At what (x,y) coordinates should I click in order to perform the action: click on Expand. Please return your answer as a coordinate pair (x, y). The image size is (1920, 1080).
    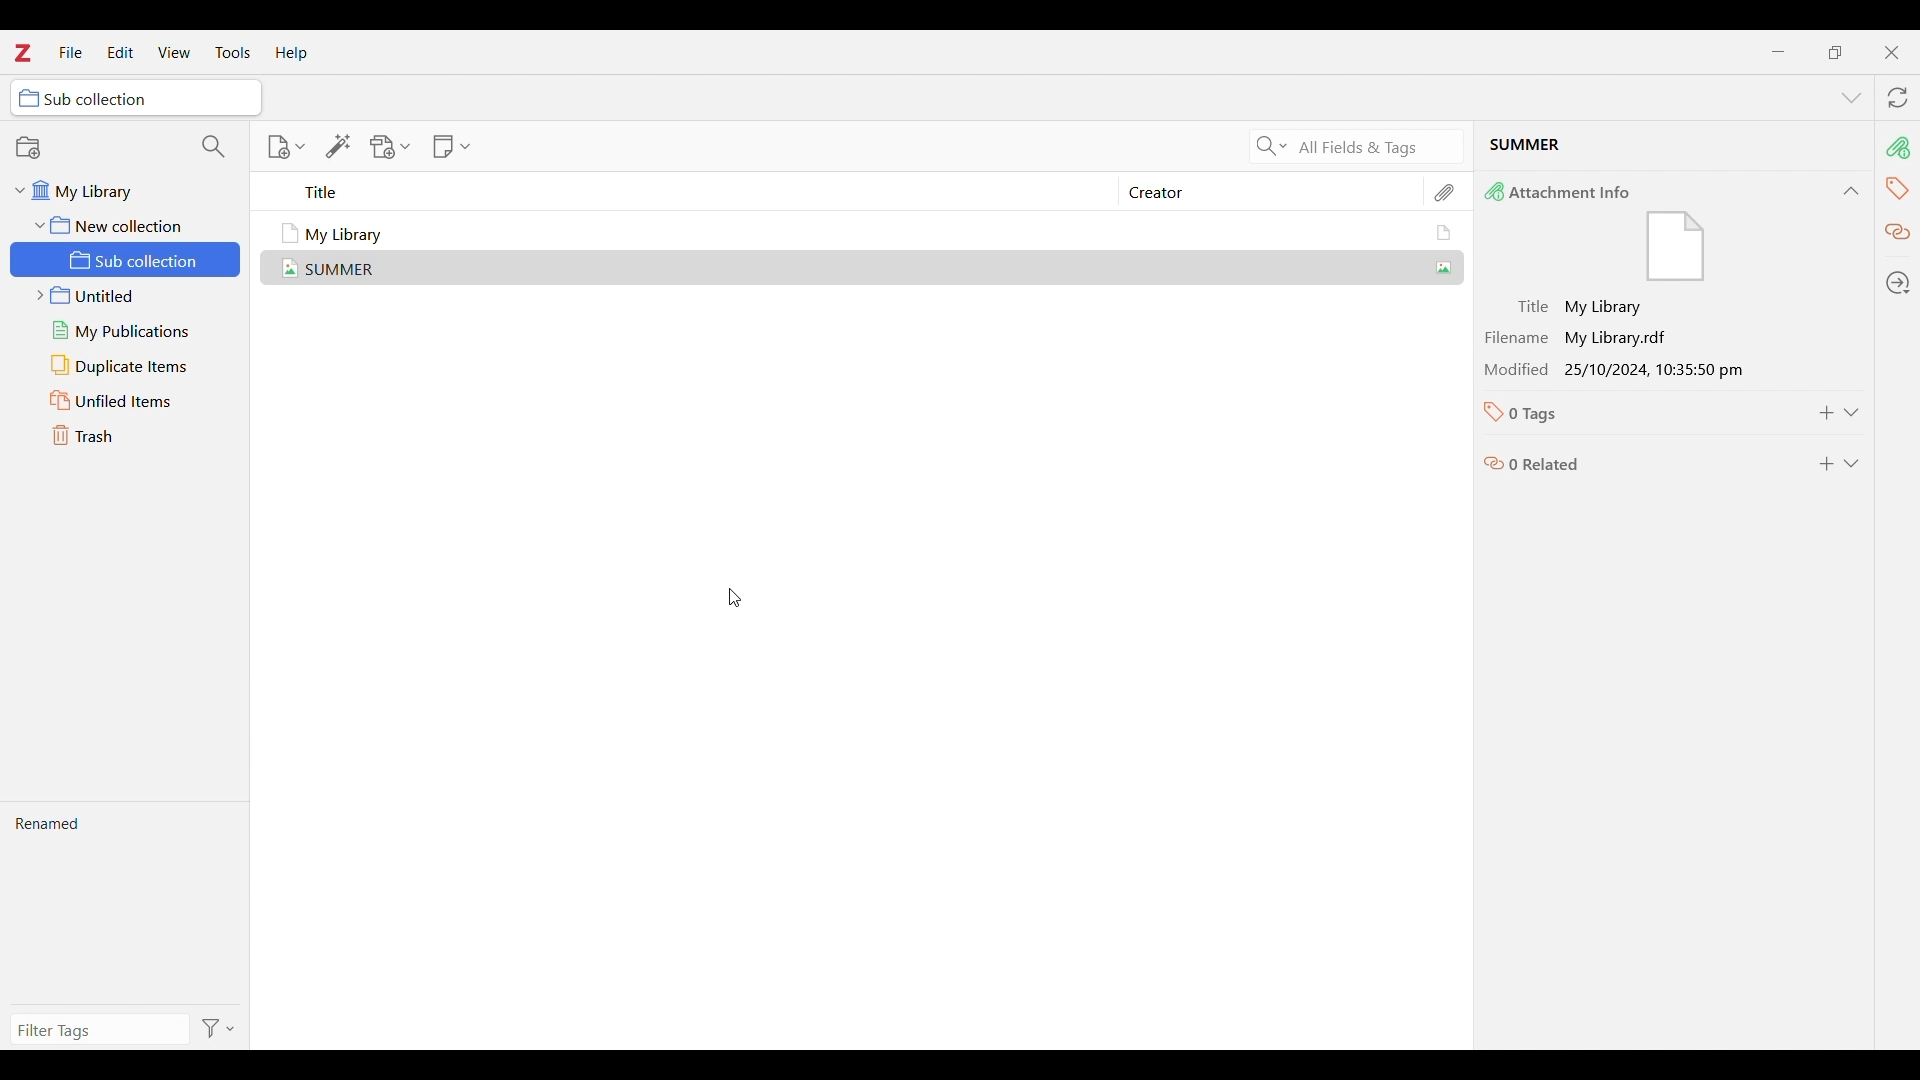
    Looking at the image, I should click on (1852, 464).